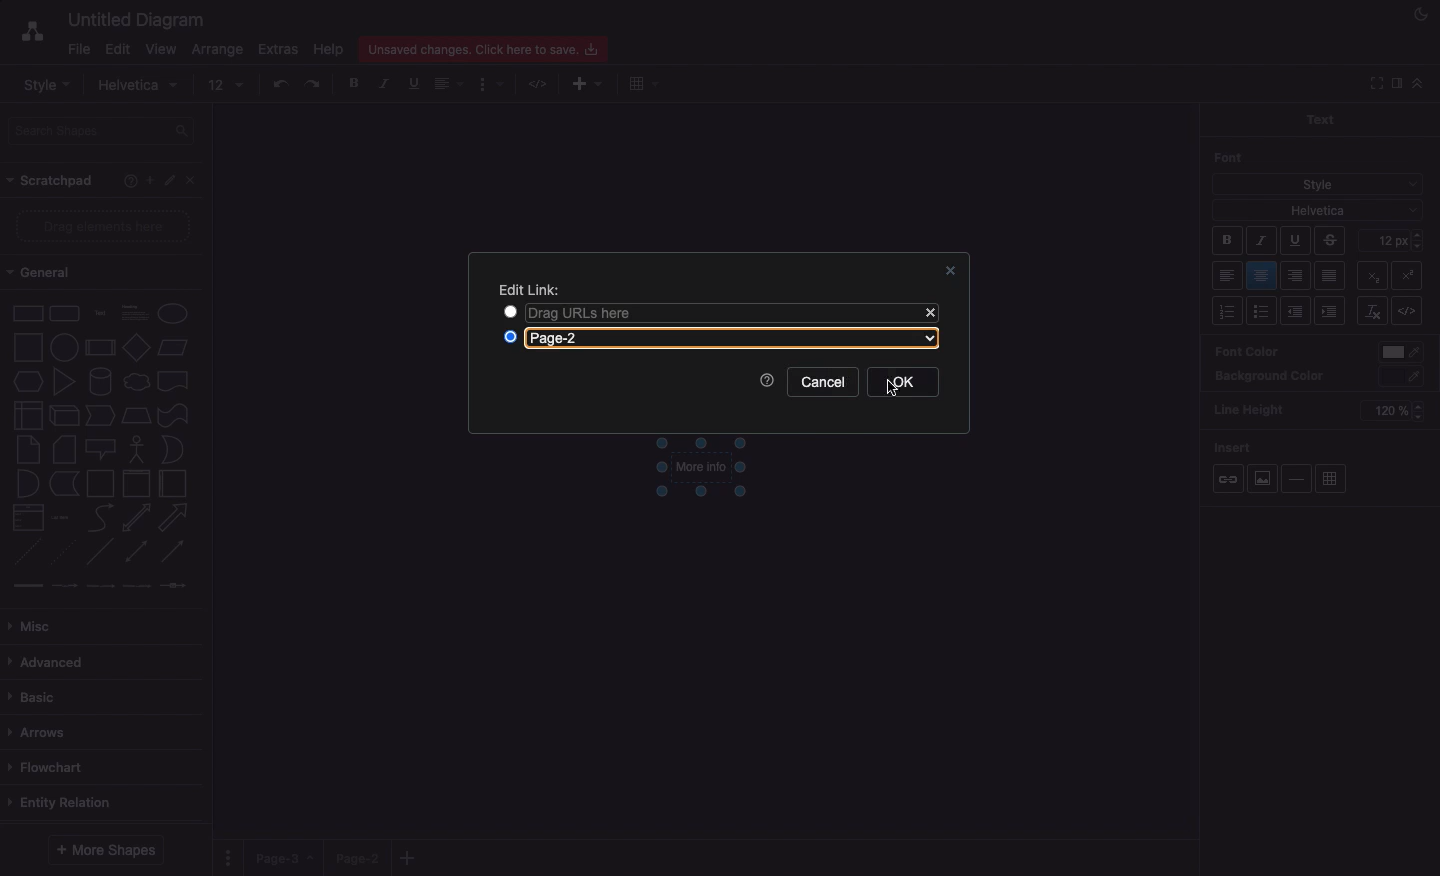  Describe the element at coordinates (1331, 480) in the screenshot. I see `Table` at that location.